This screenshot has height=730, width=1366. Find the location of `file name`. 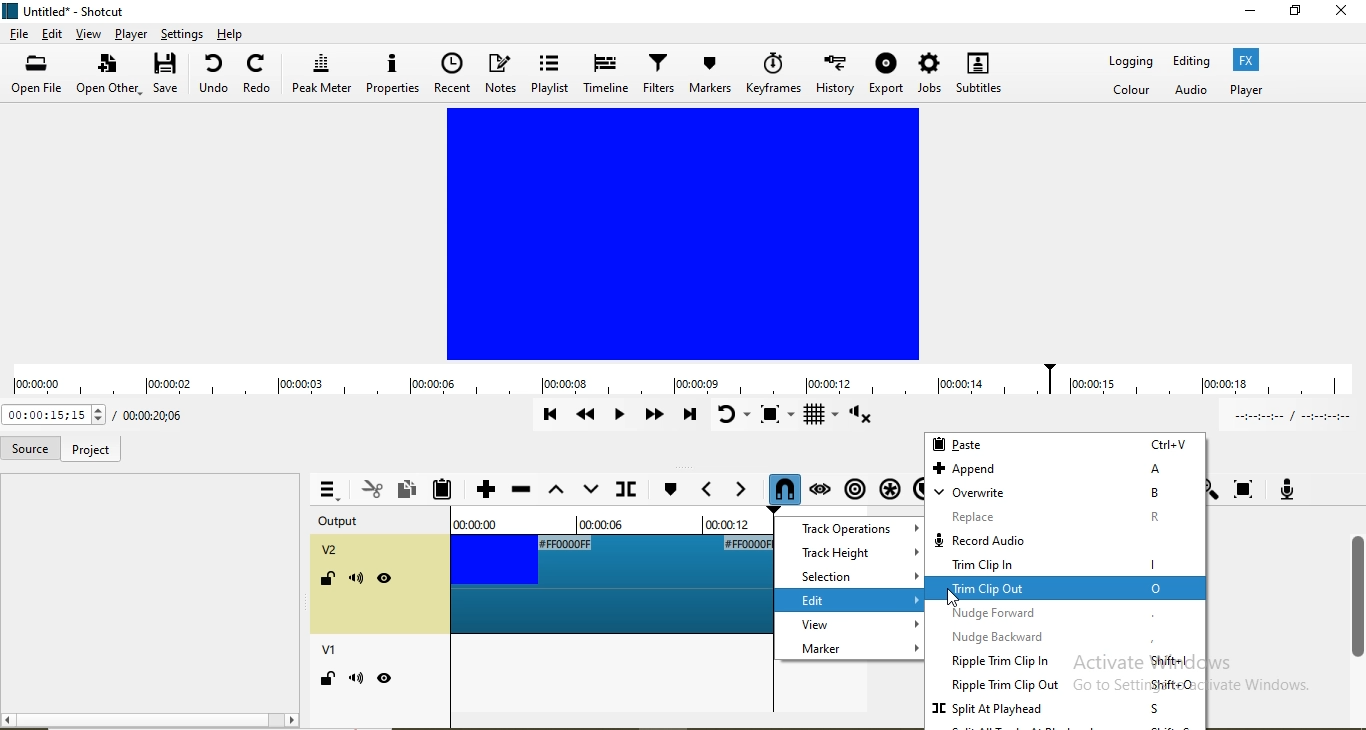

file name is located at coordinates (67, 13).